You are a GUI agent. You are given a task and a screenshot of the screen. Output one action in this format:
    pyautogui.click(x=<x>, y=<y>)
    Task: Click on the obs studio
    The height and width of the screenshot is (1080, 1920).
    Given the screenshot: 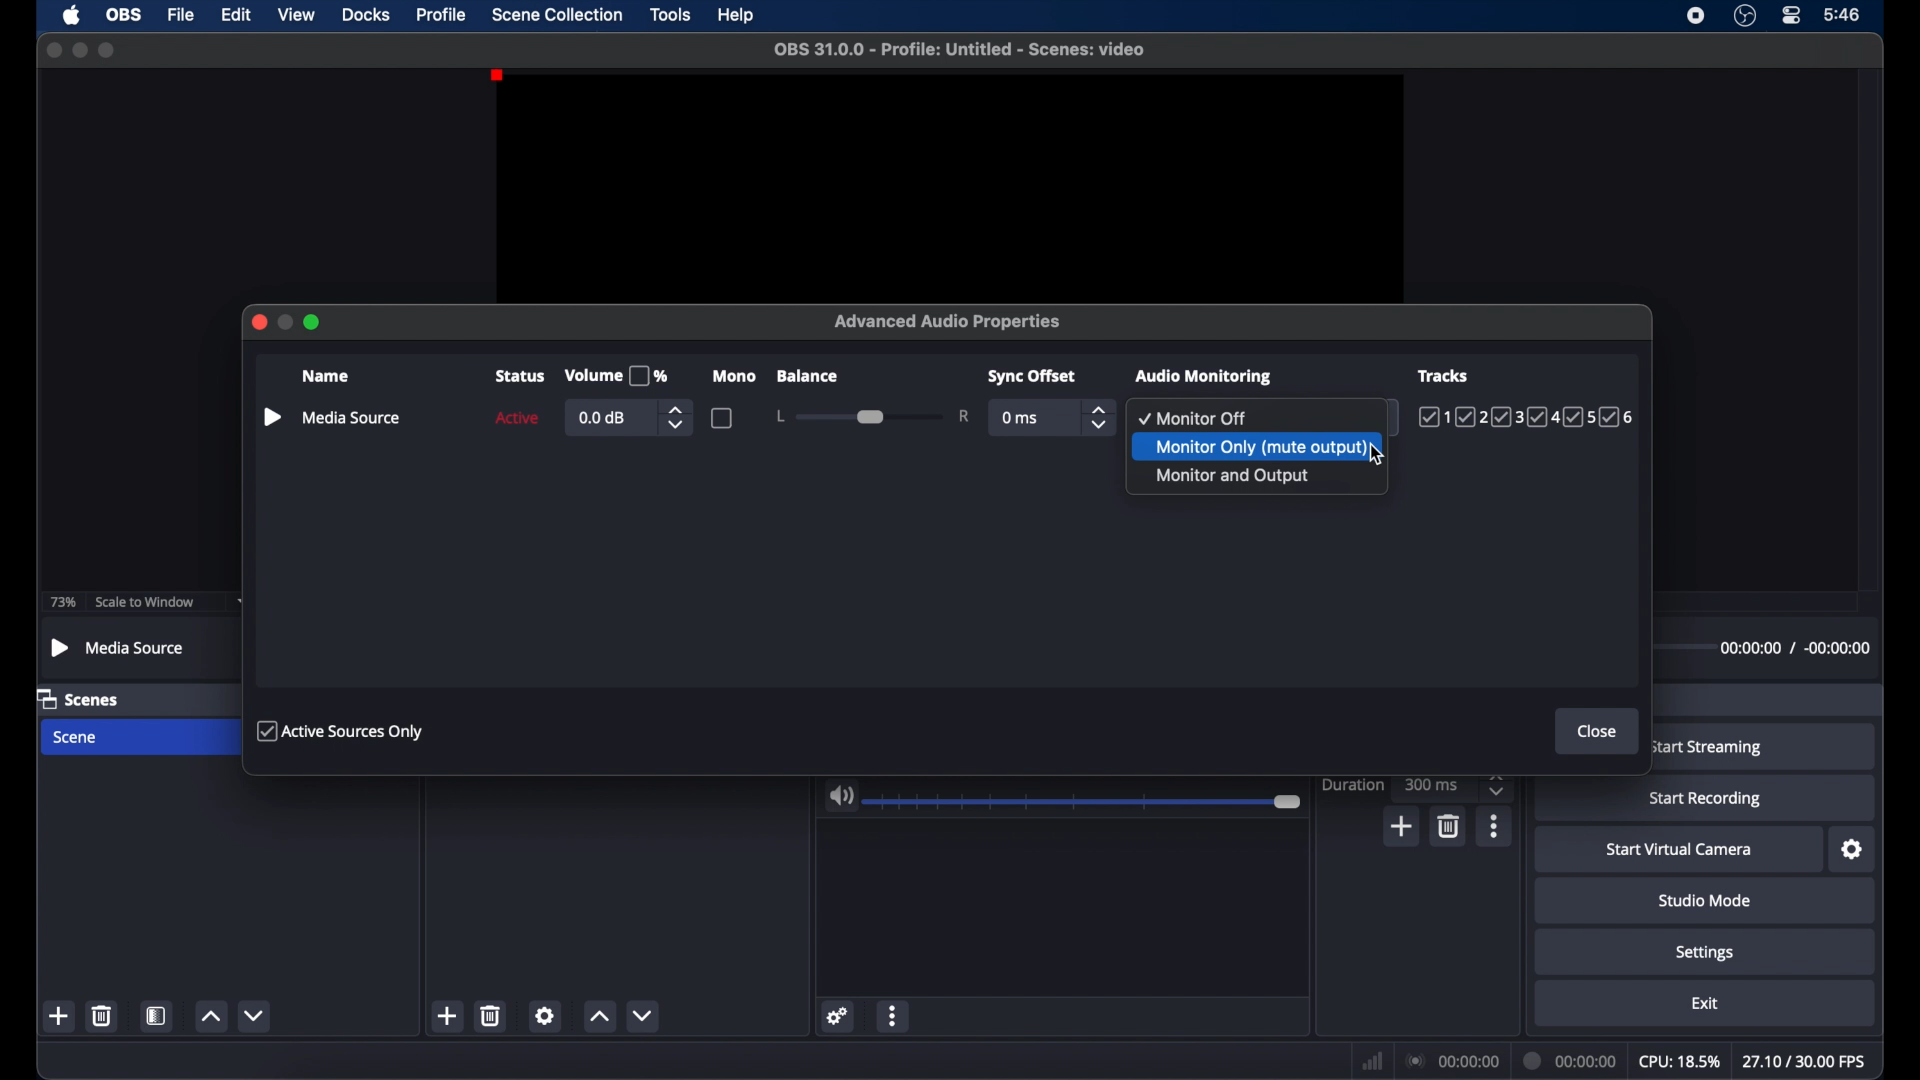 What is the action you would take?
    pyautogui.click(x=1744, y=16)
    